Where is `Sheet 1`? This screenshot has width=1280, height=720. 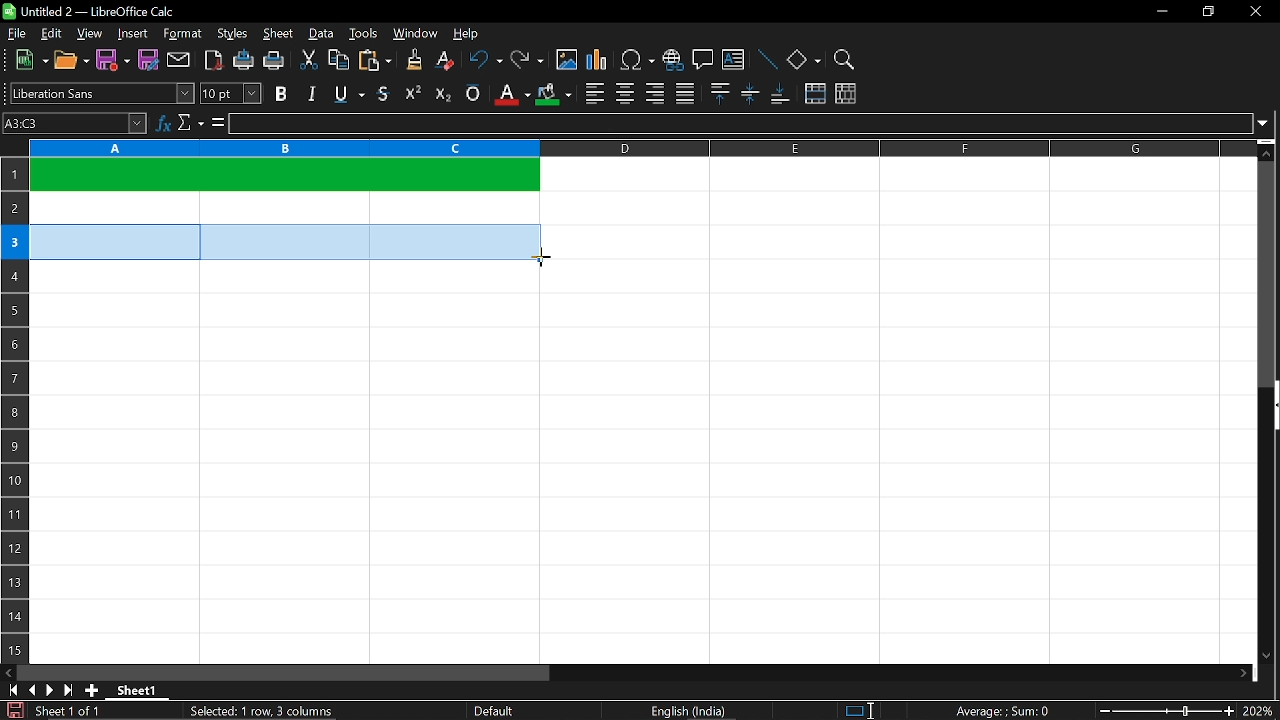 Sheet 1 is located at coordinates (137, 690).